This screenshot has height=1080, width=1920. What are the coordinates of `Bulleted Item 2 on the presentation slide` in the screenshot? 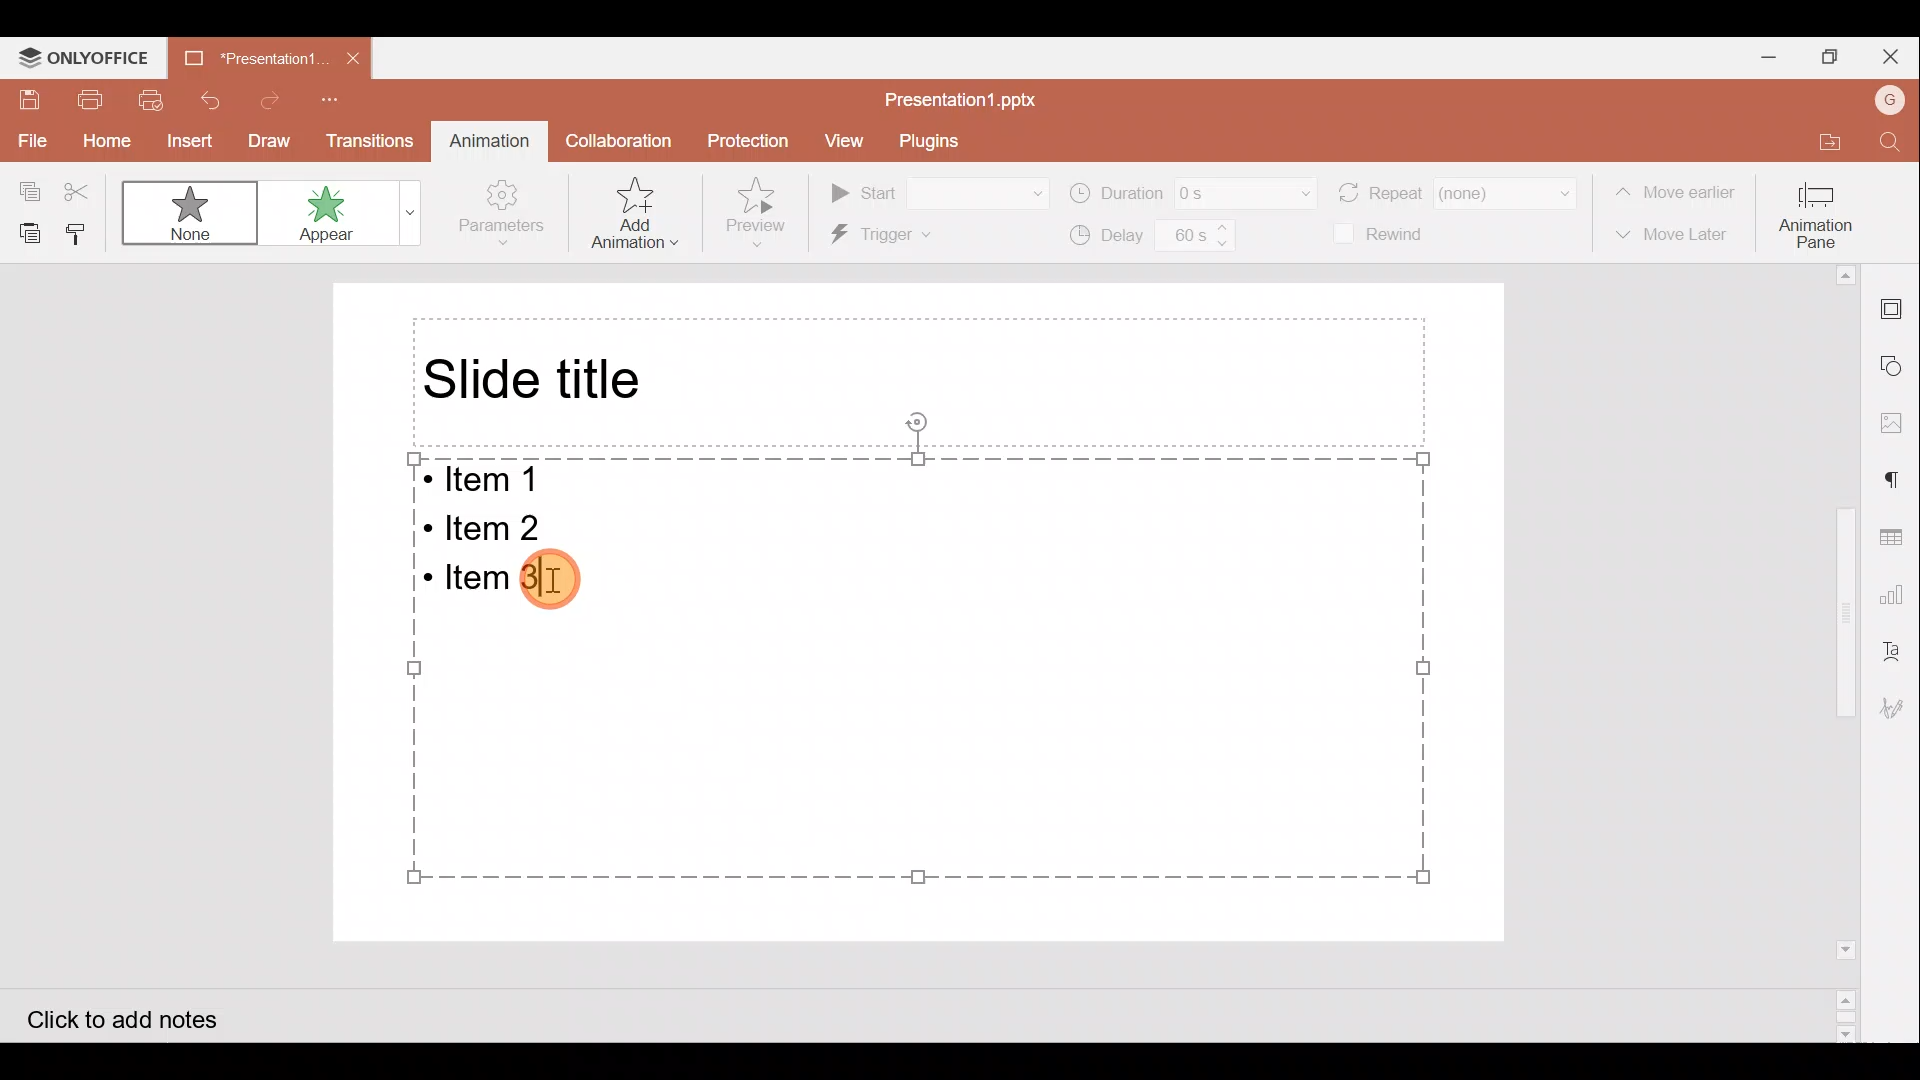 It's located at (494, 525).